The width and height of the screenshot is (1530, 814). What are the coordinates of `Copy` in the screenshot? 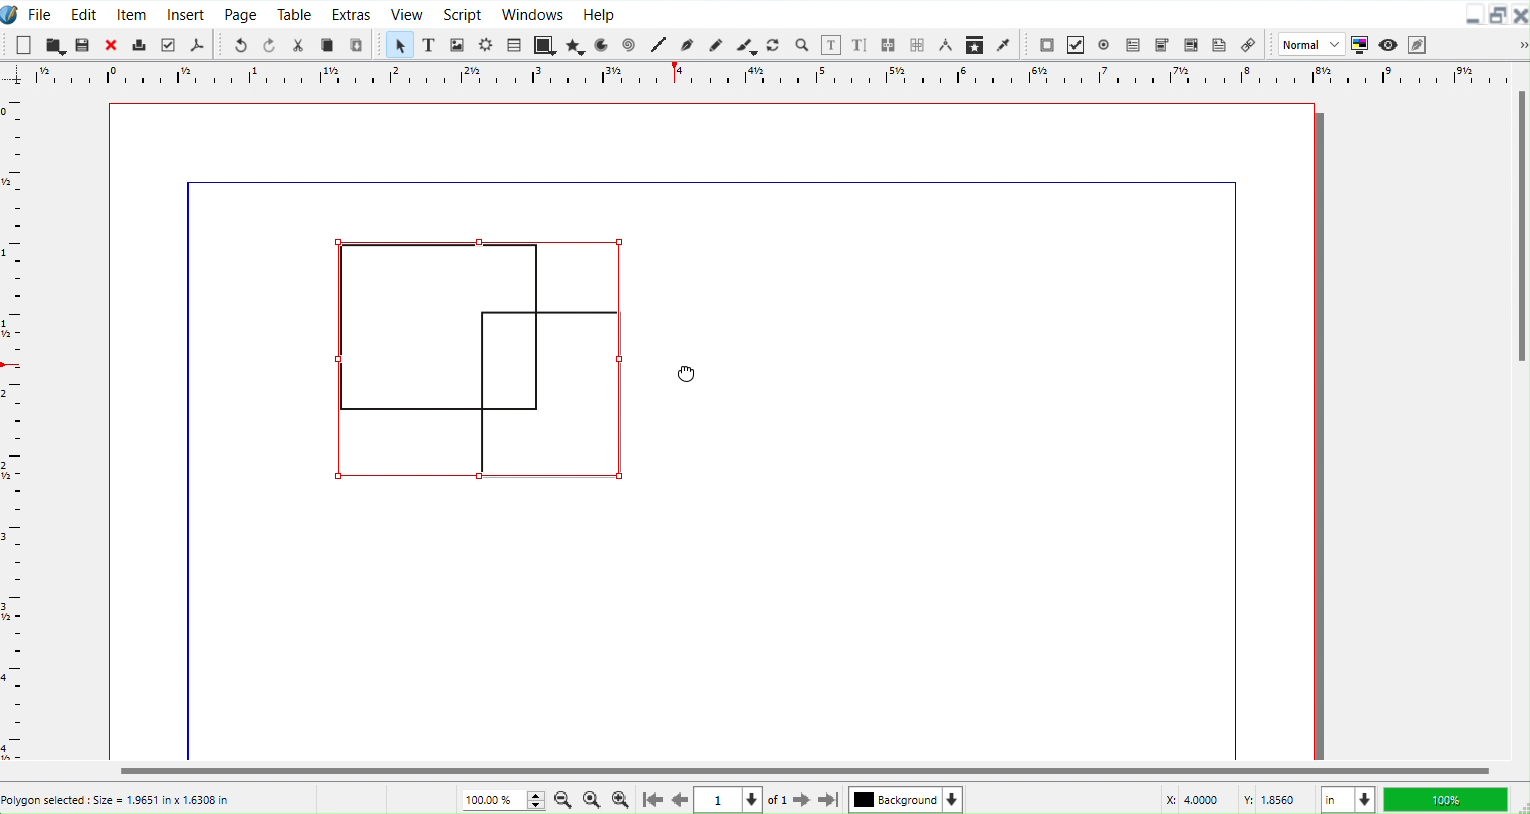 It's located at (329, 44).